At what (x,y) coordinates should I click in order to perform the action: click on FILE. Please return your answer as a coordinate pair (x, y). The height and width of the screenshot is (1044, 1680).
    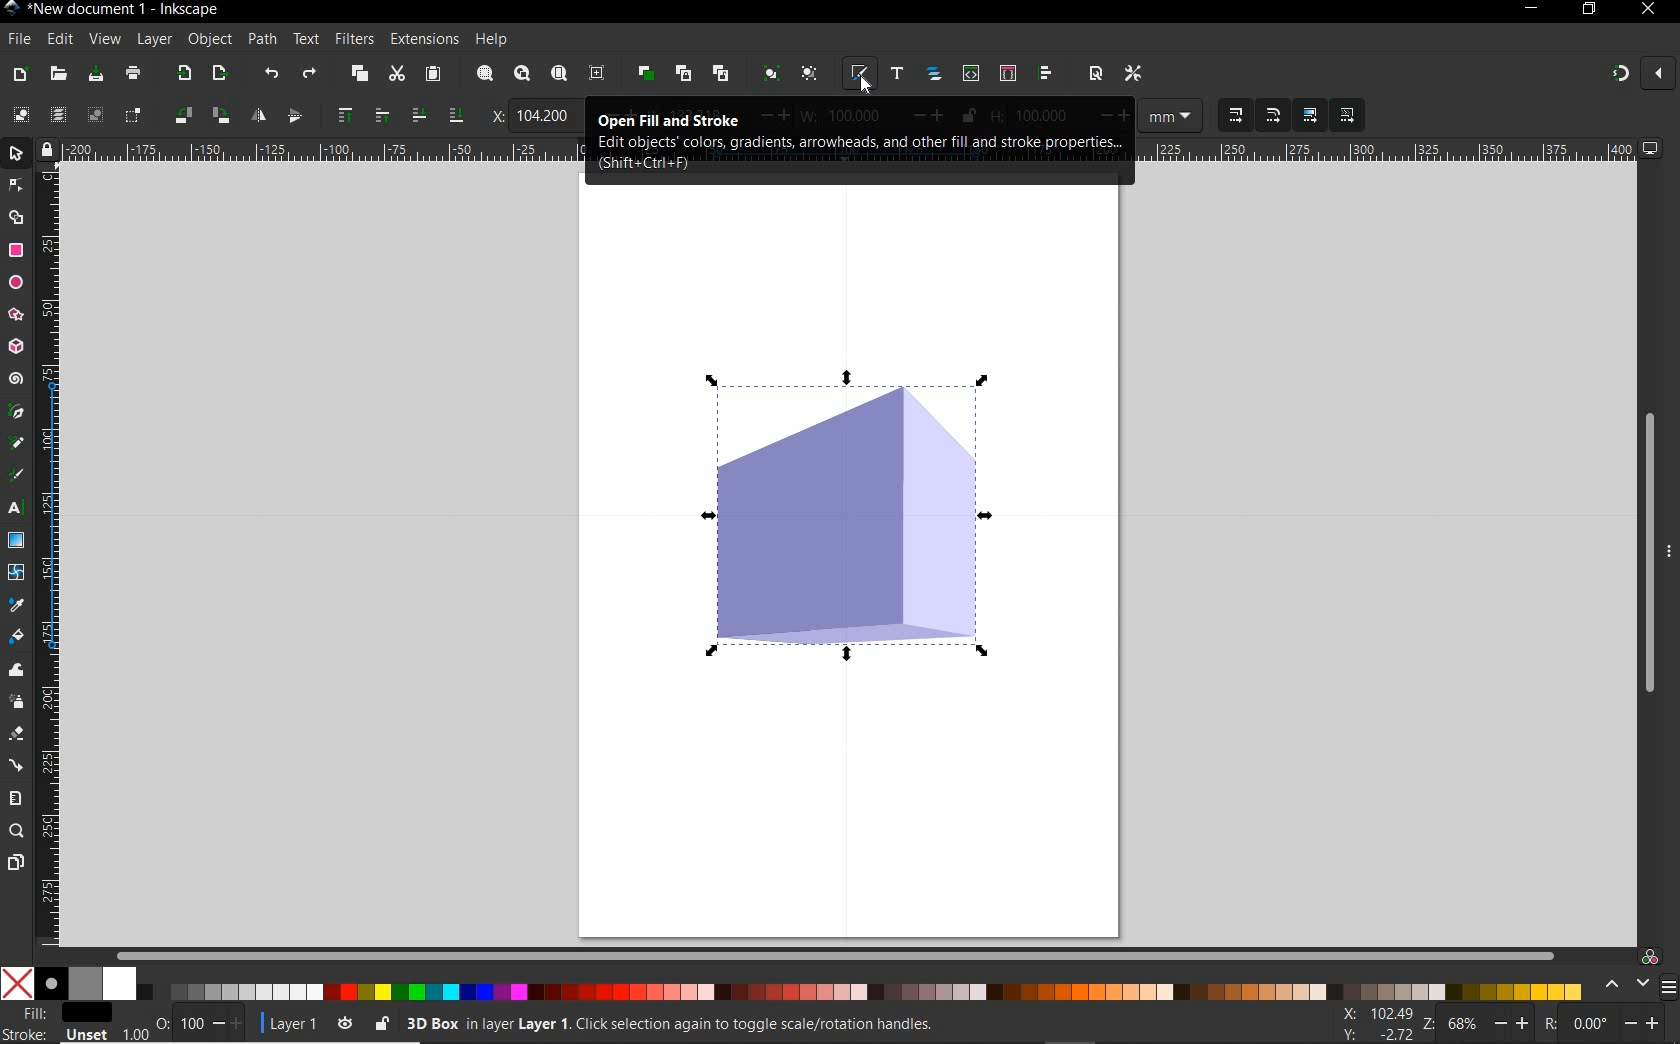
    Looking at the image, I should click on (18, 40).